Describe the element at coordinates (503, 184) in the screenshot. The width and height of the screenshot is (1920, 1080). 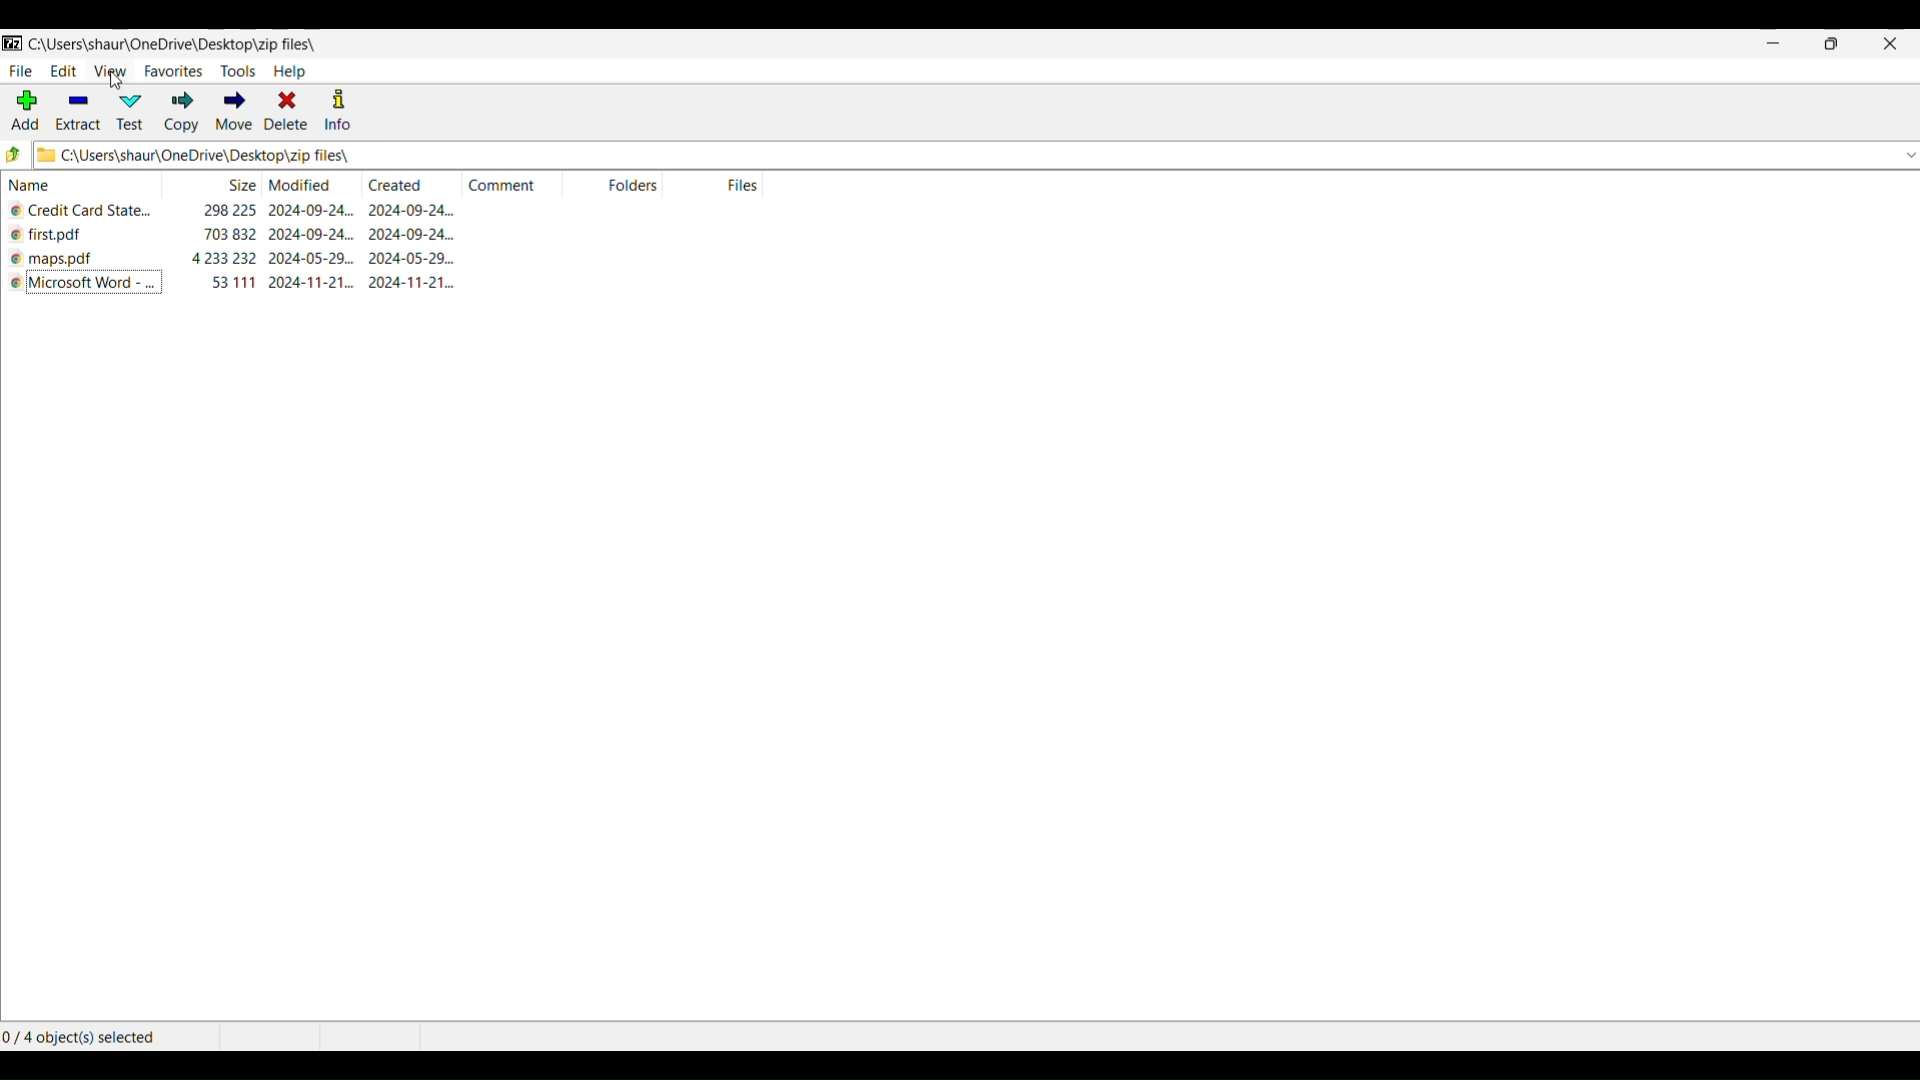
I see `comment` at that location.